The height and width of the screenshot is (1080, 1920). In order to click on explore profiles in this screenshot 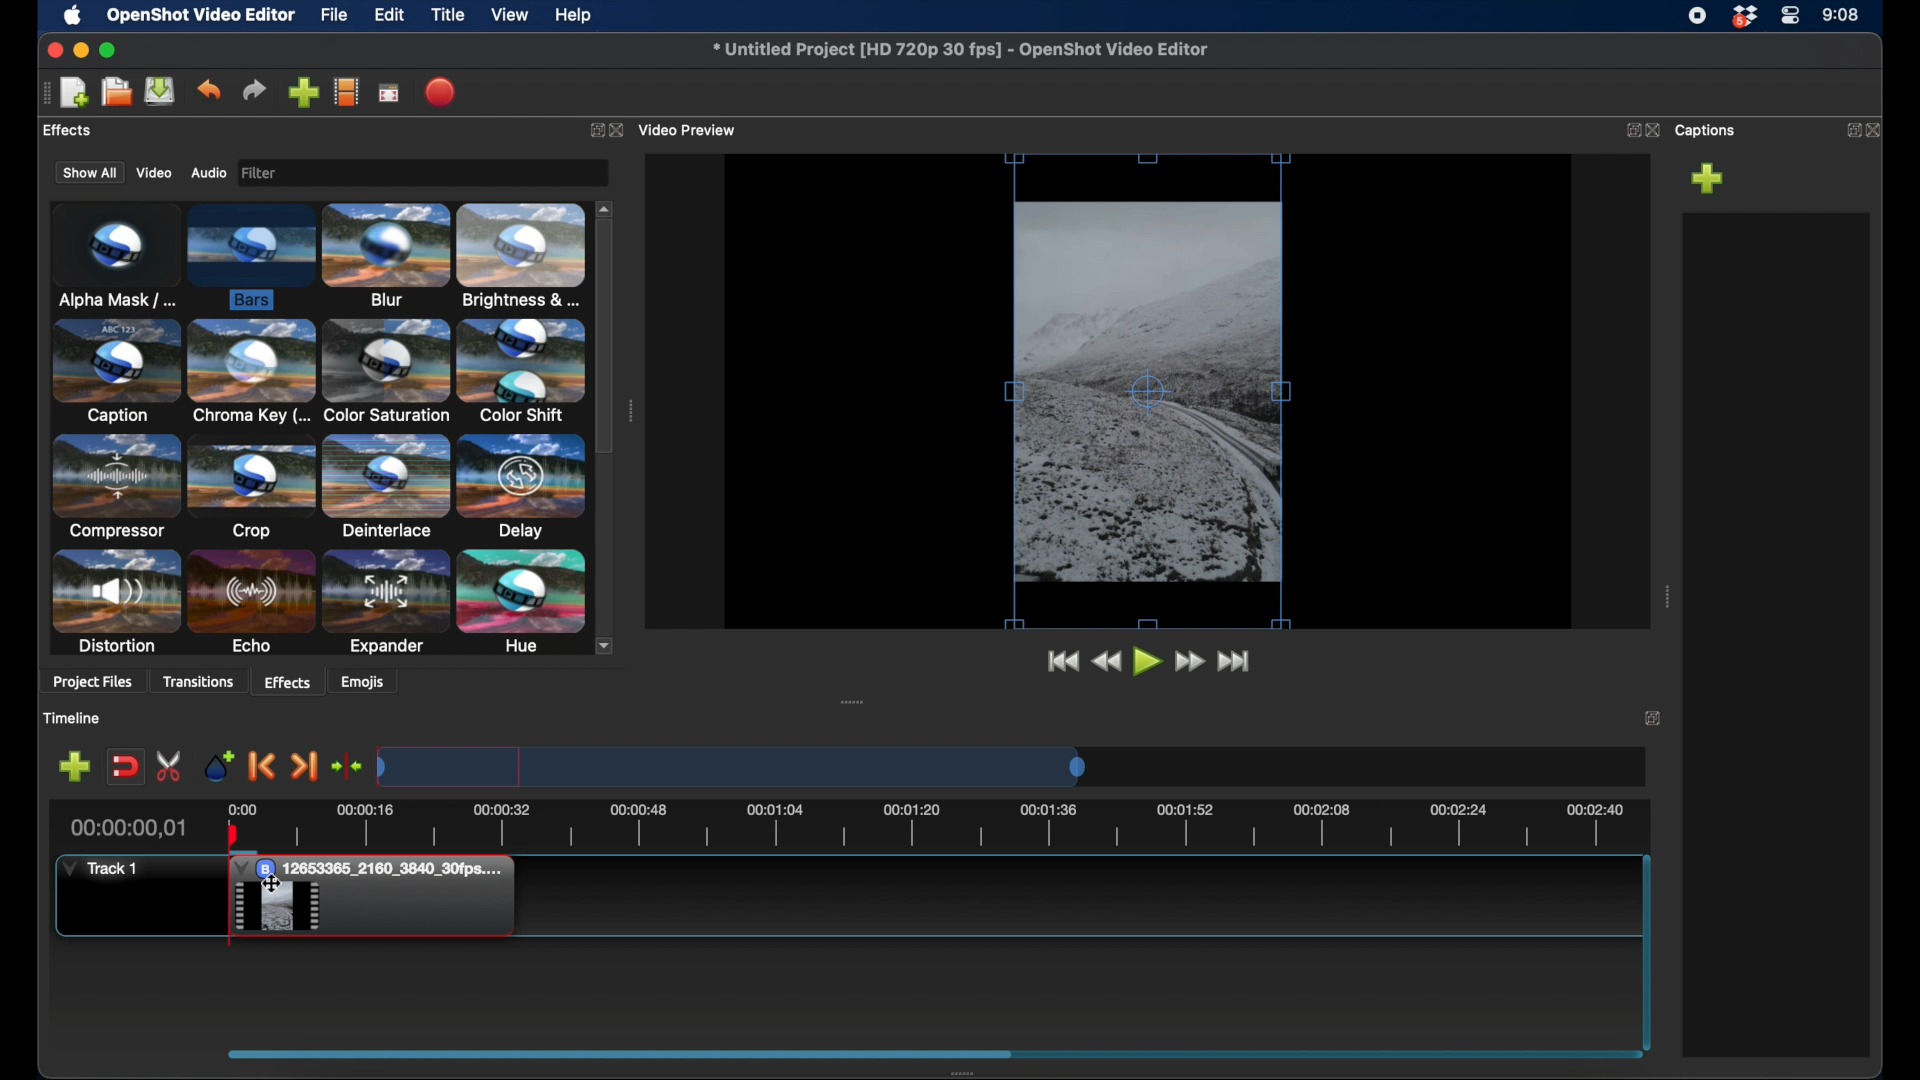, I will do `click(347, 92)`.